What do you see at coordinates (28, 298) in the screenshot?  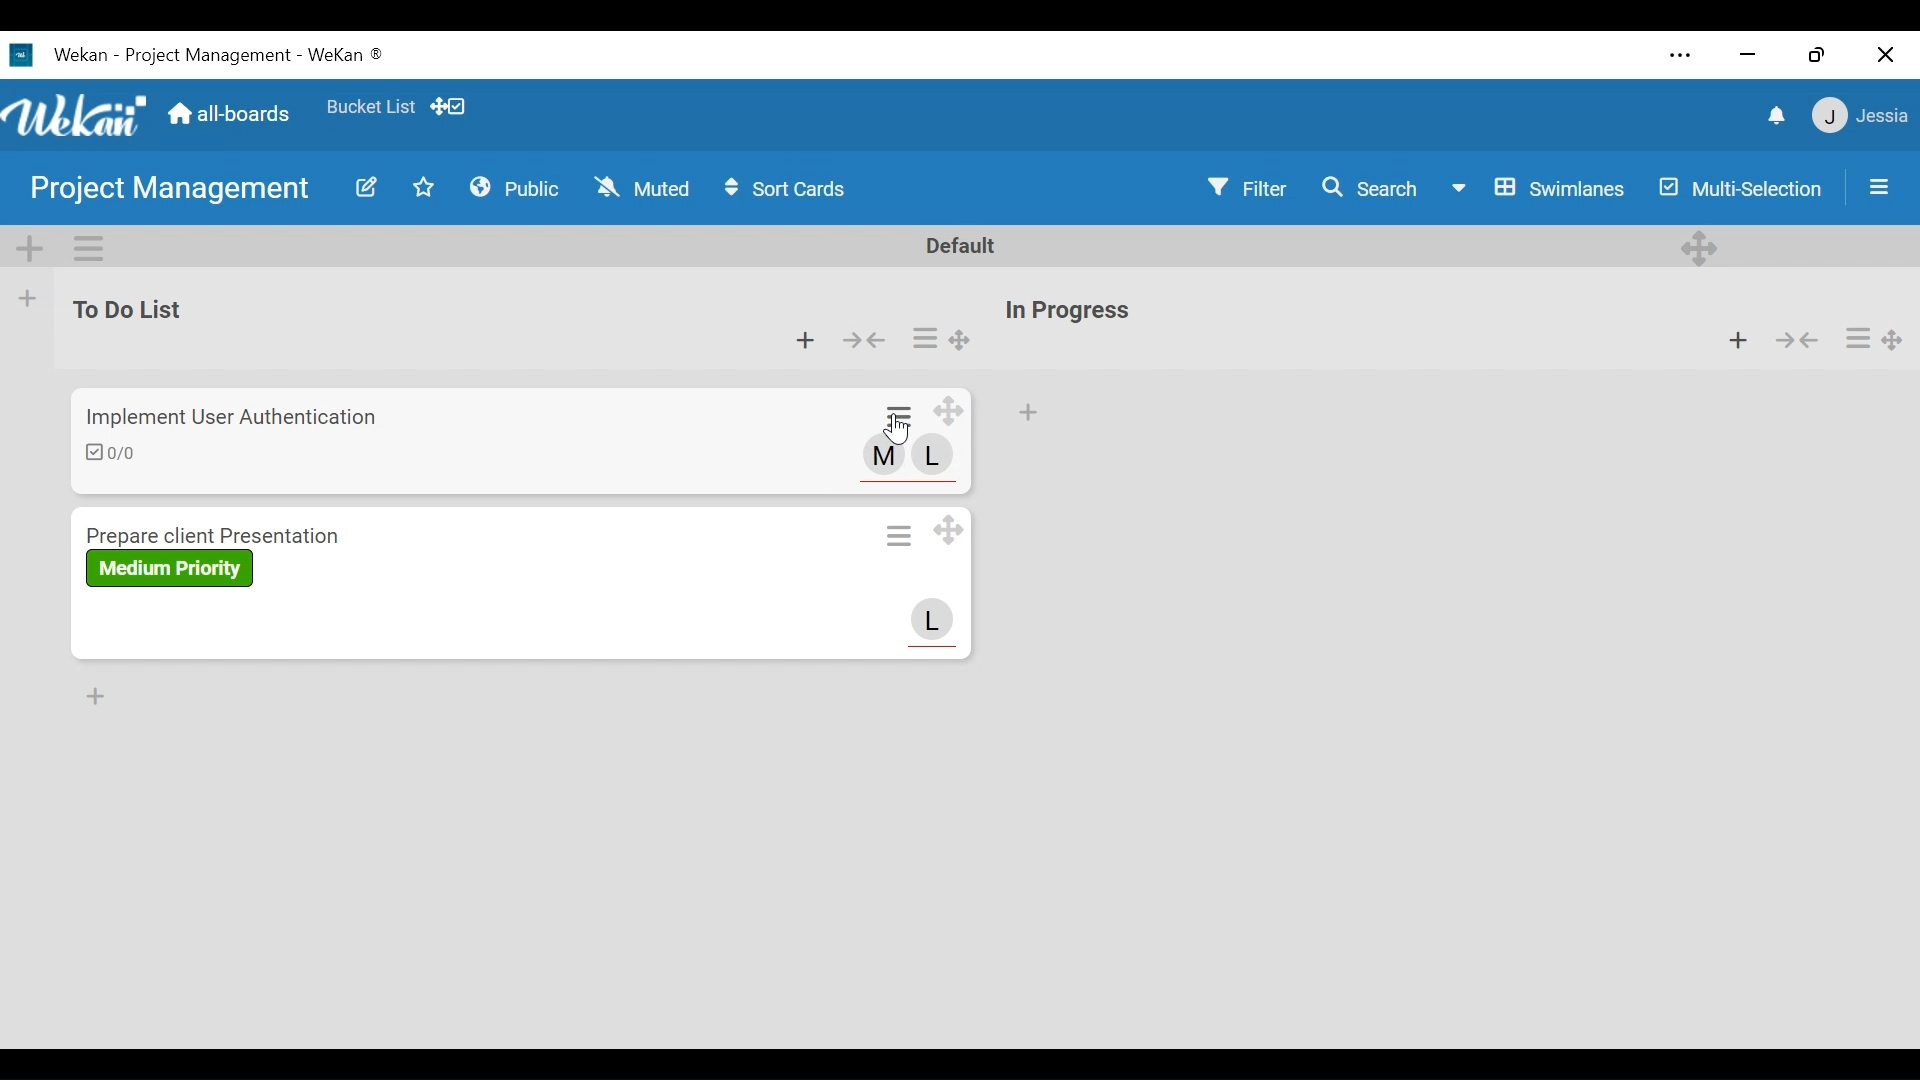 I see `Add list` at bounding box center [28, 298].